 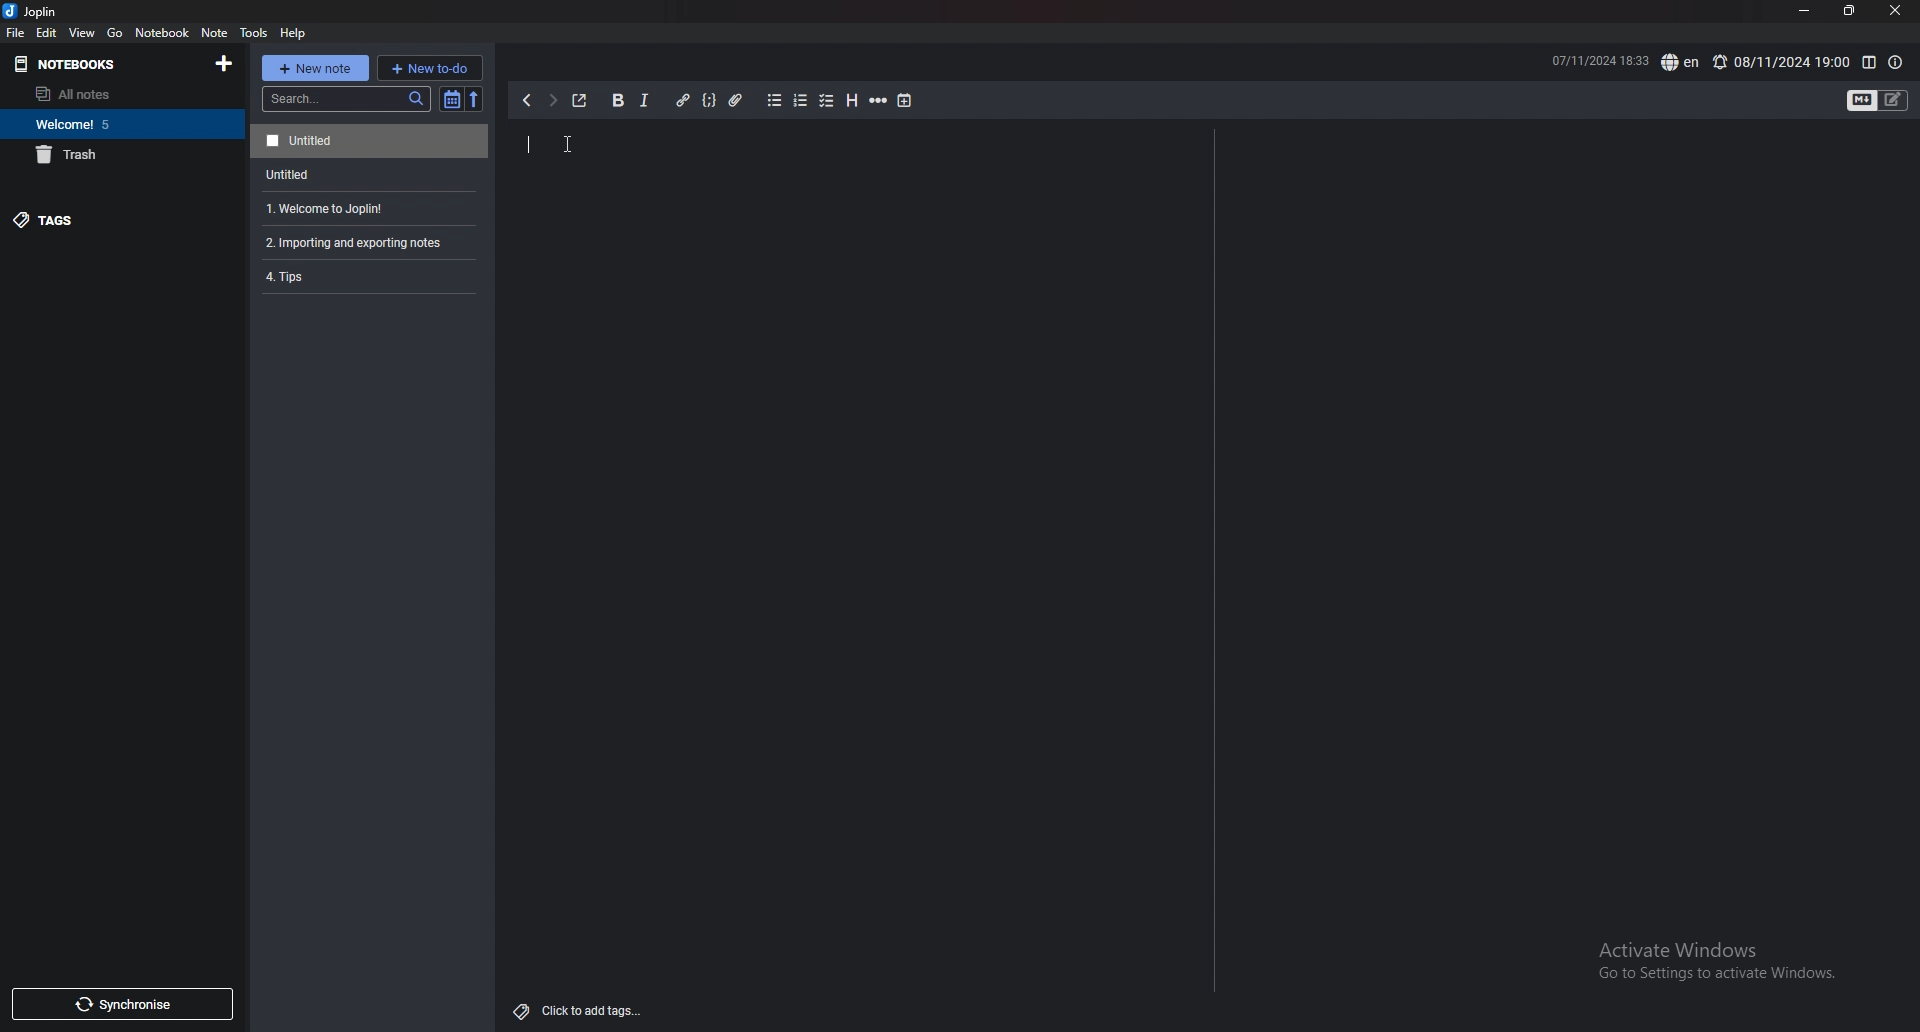 I want to click on view, so click(x=84, y=32).